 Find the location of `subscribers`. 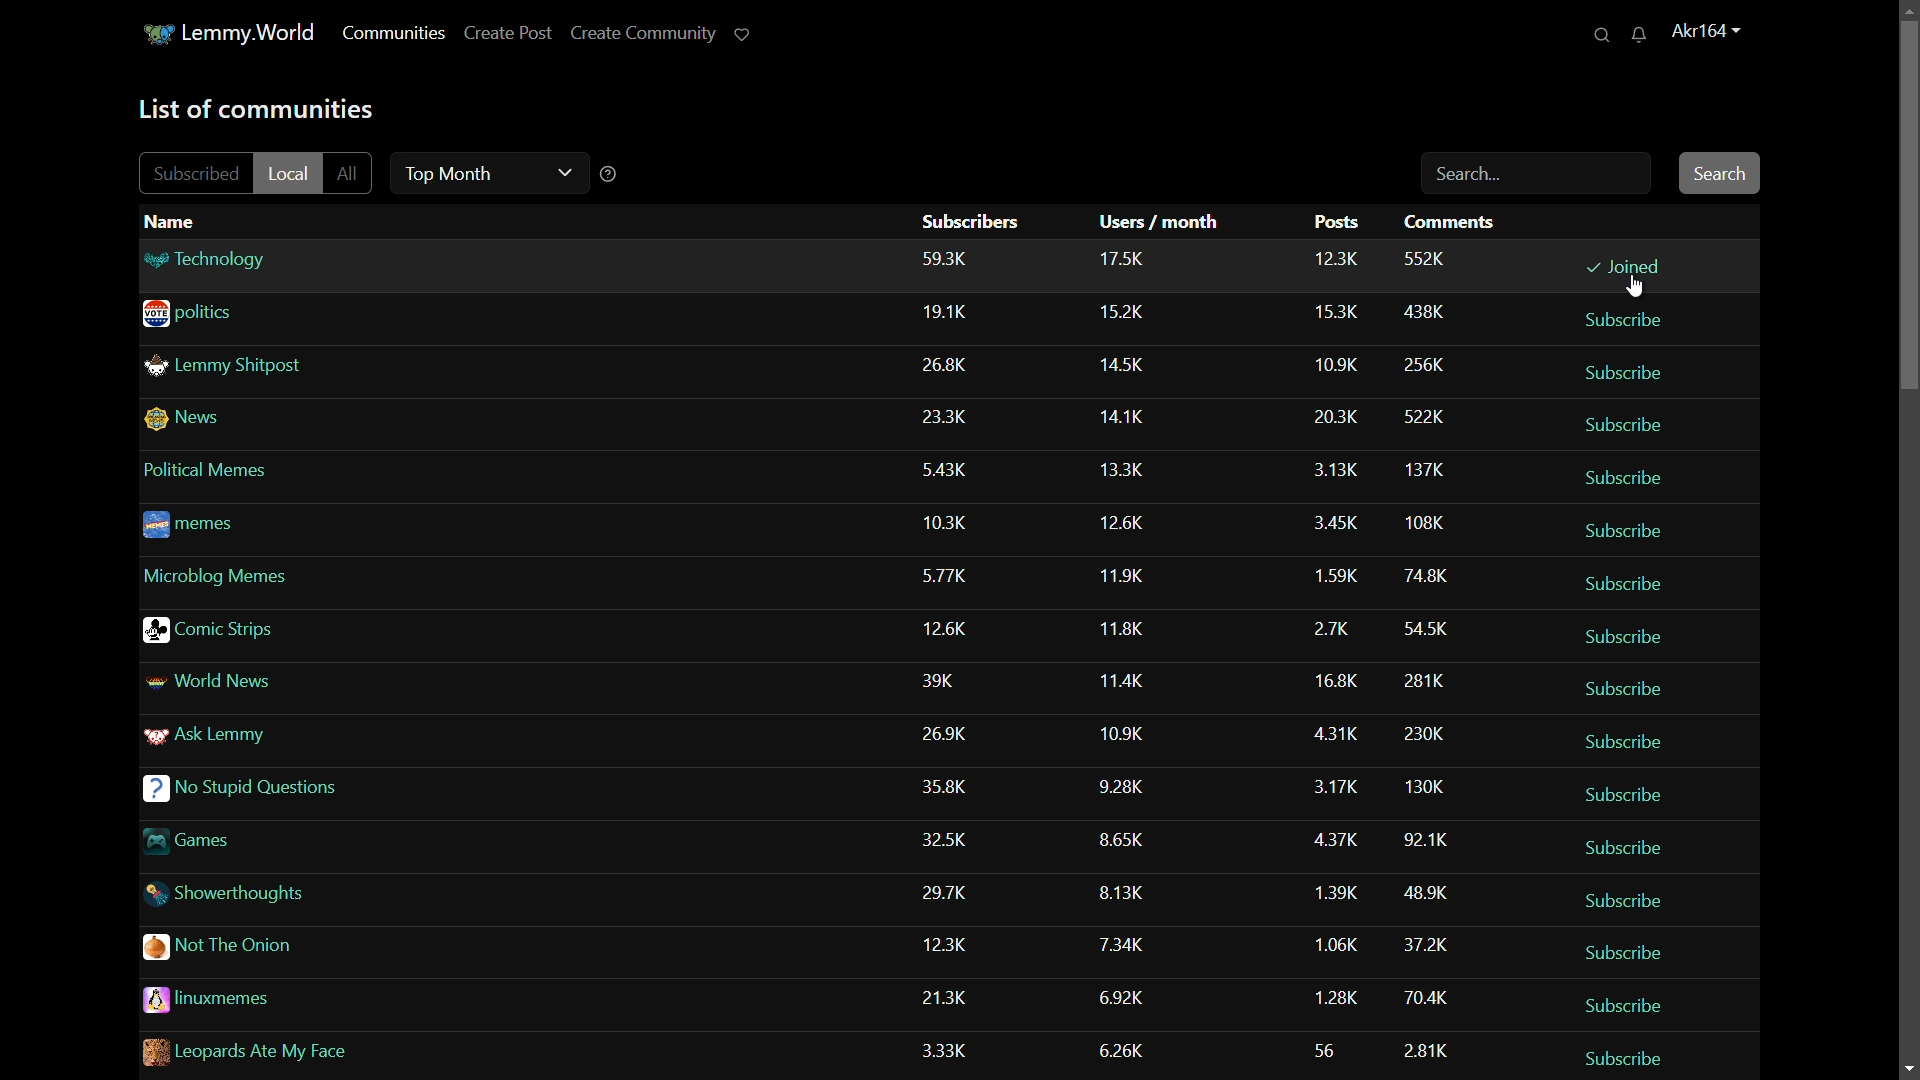

subscribers is located at coordinates (954, 996).